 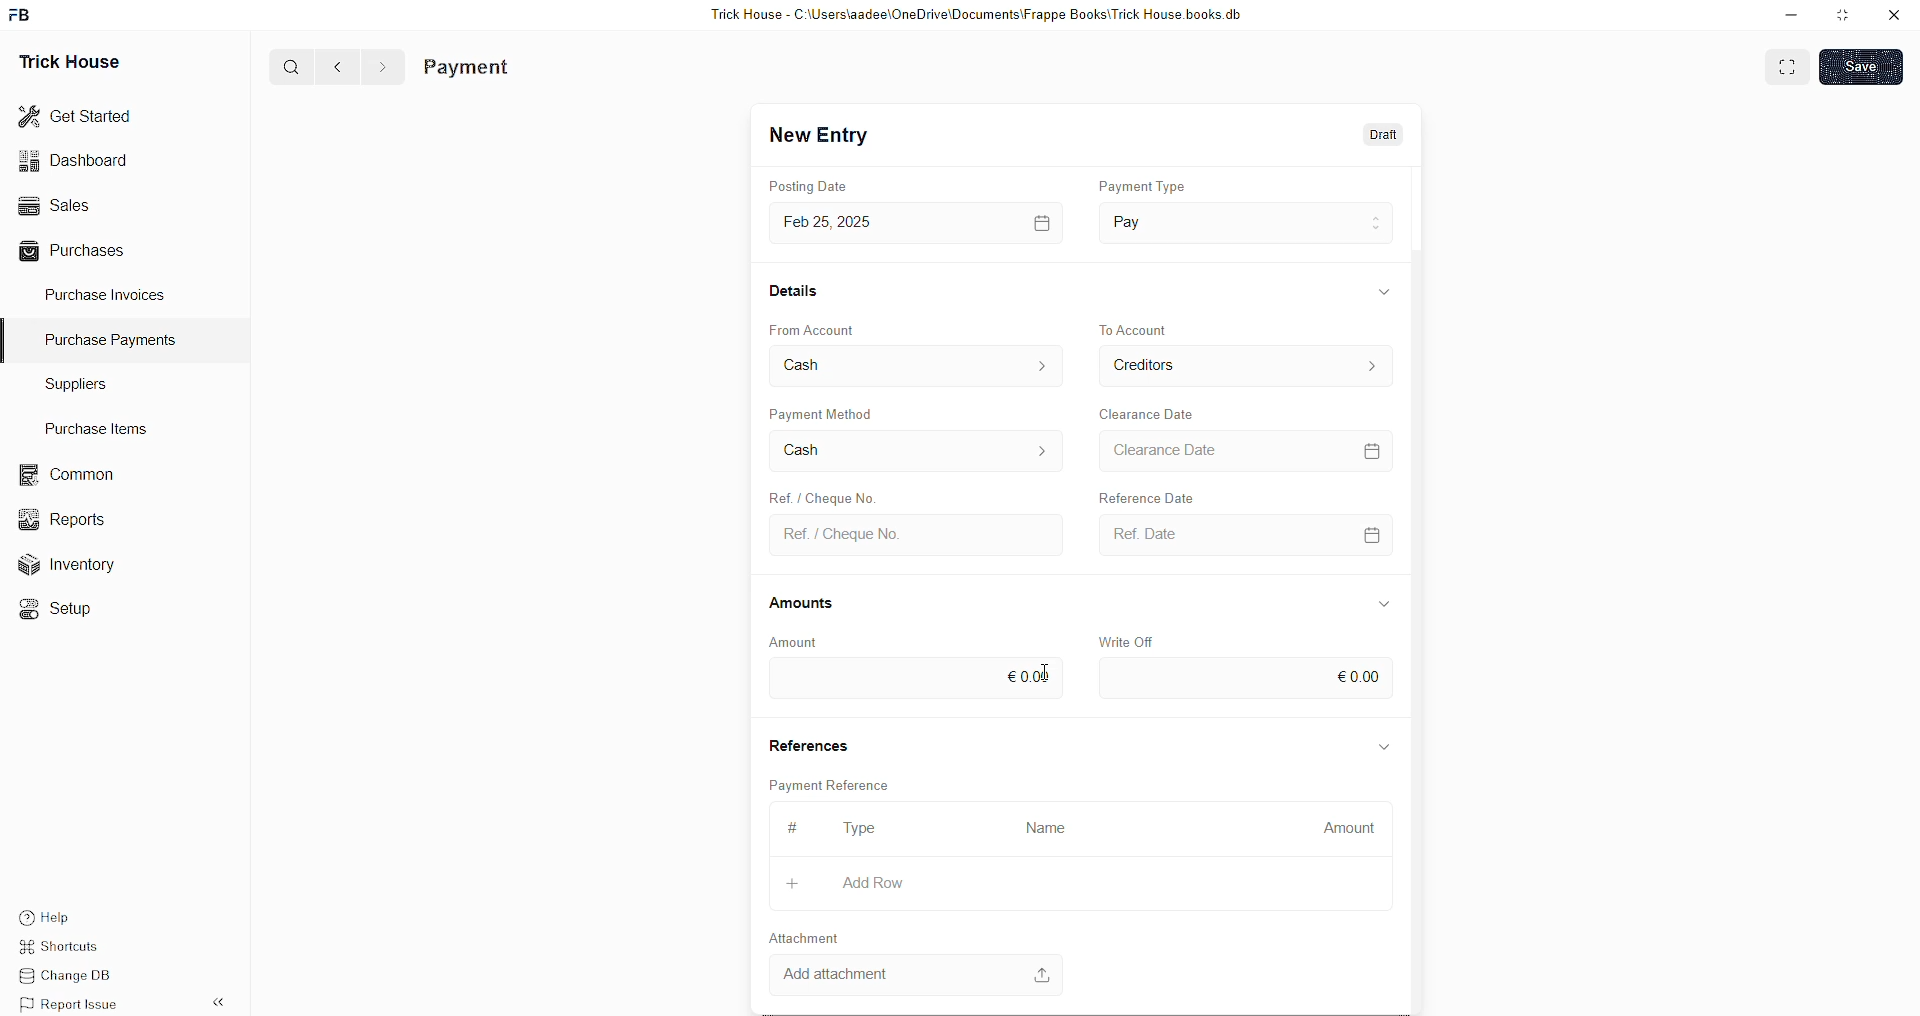 I want to click on Change DB, so click(x=76, y=977).